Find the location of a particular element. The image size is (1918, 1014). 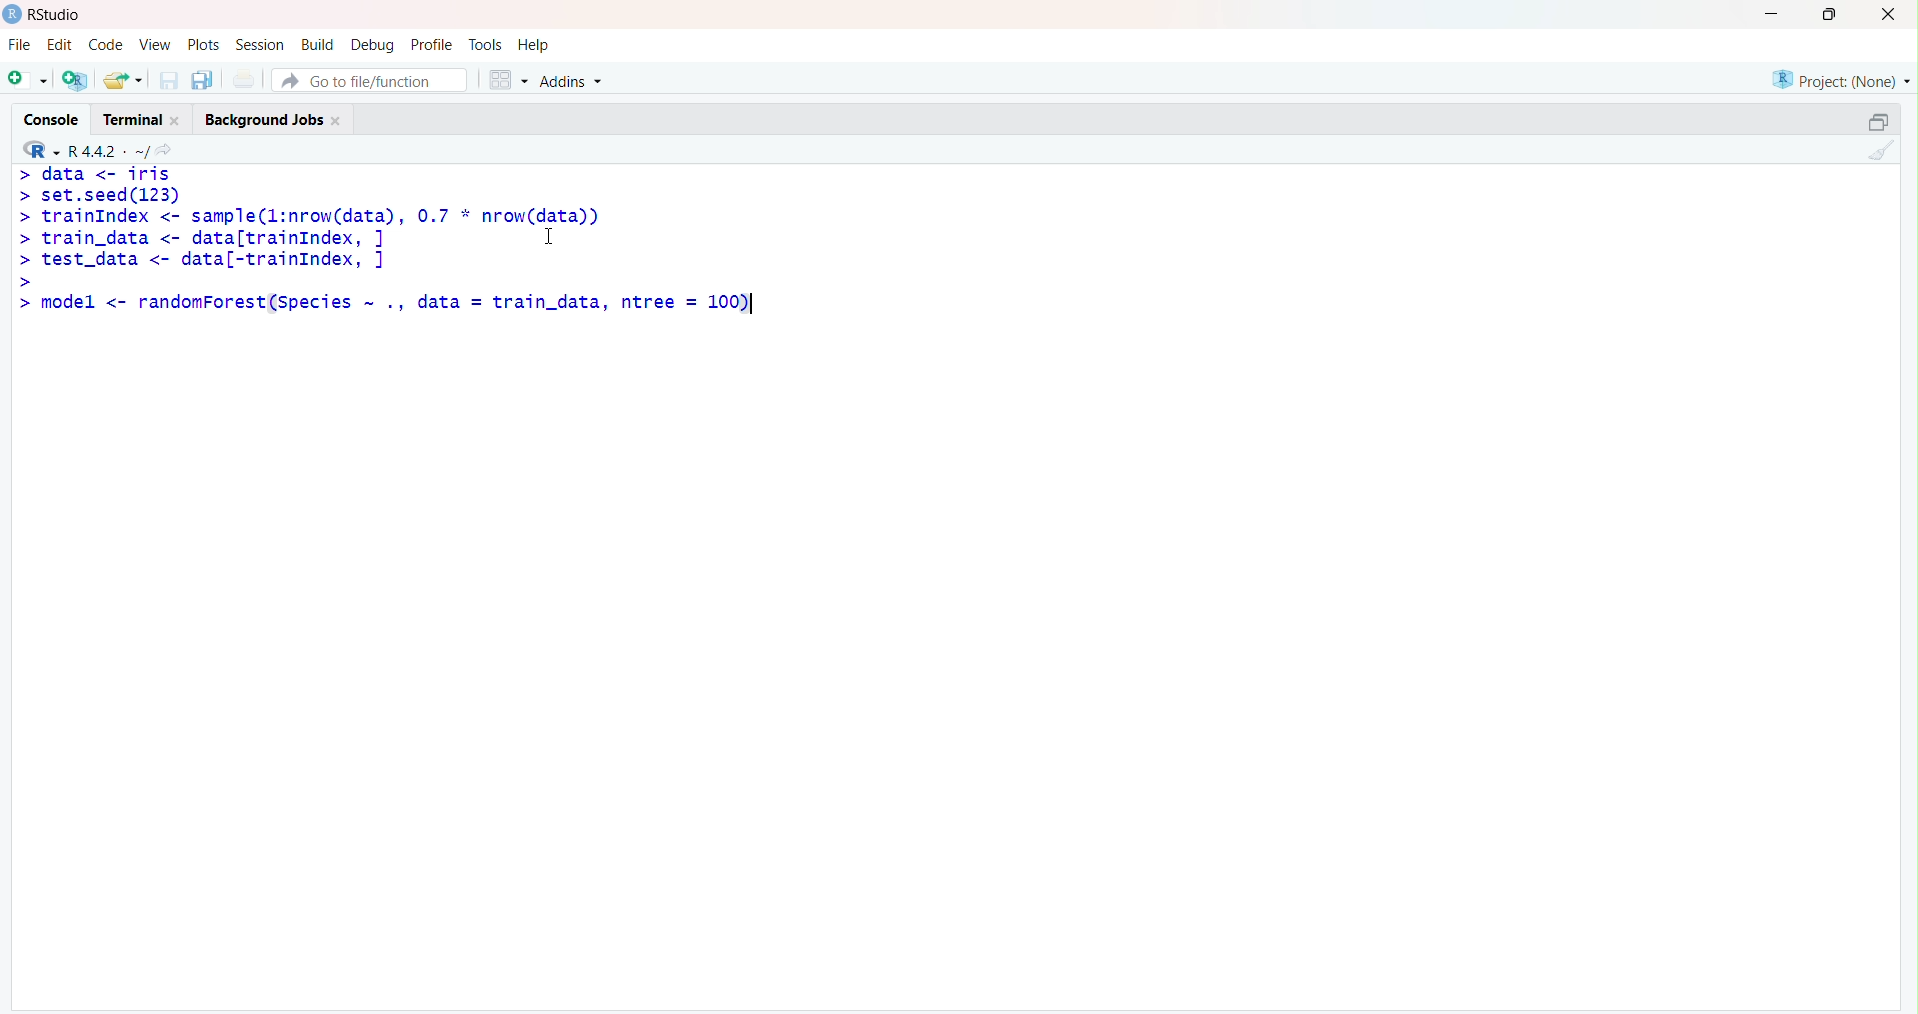

Prompt cursor is located at coordinates (23, 174).